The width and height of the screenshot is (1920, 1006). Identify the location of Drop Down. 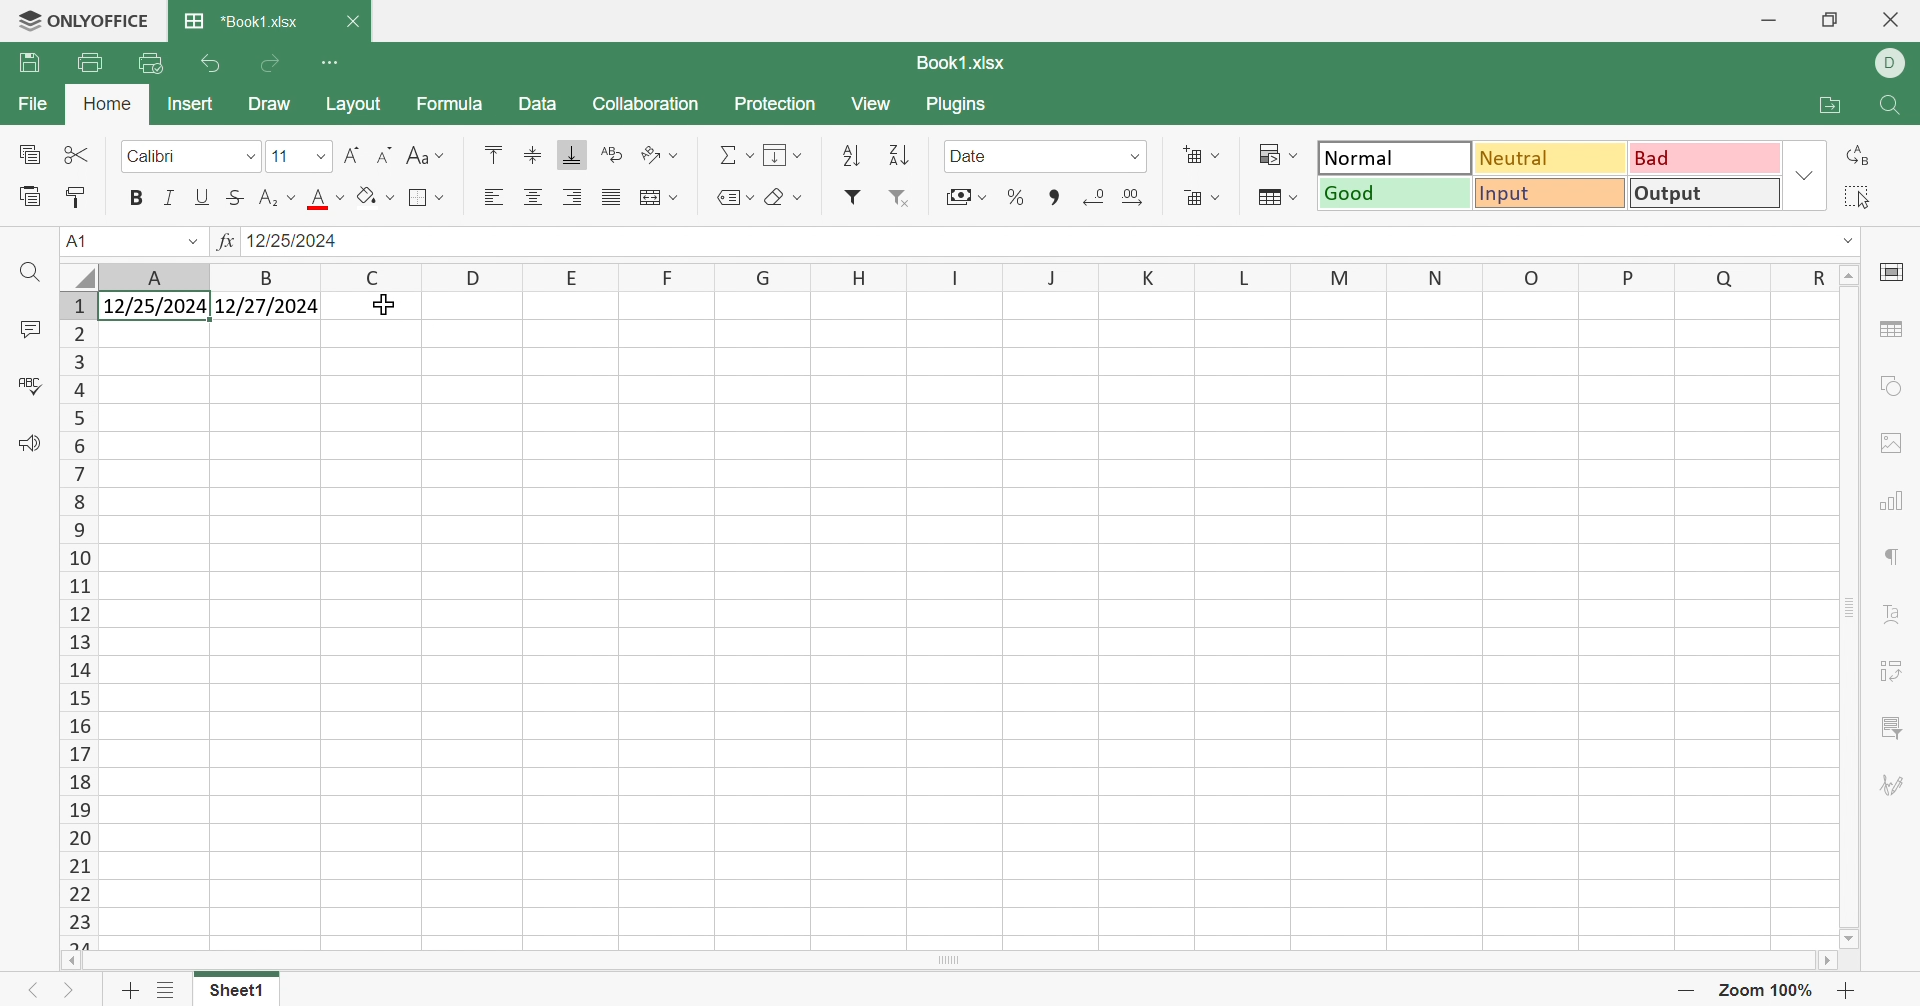
(322, 157).